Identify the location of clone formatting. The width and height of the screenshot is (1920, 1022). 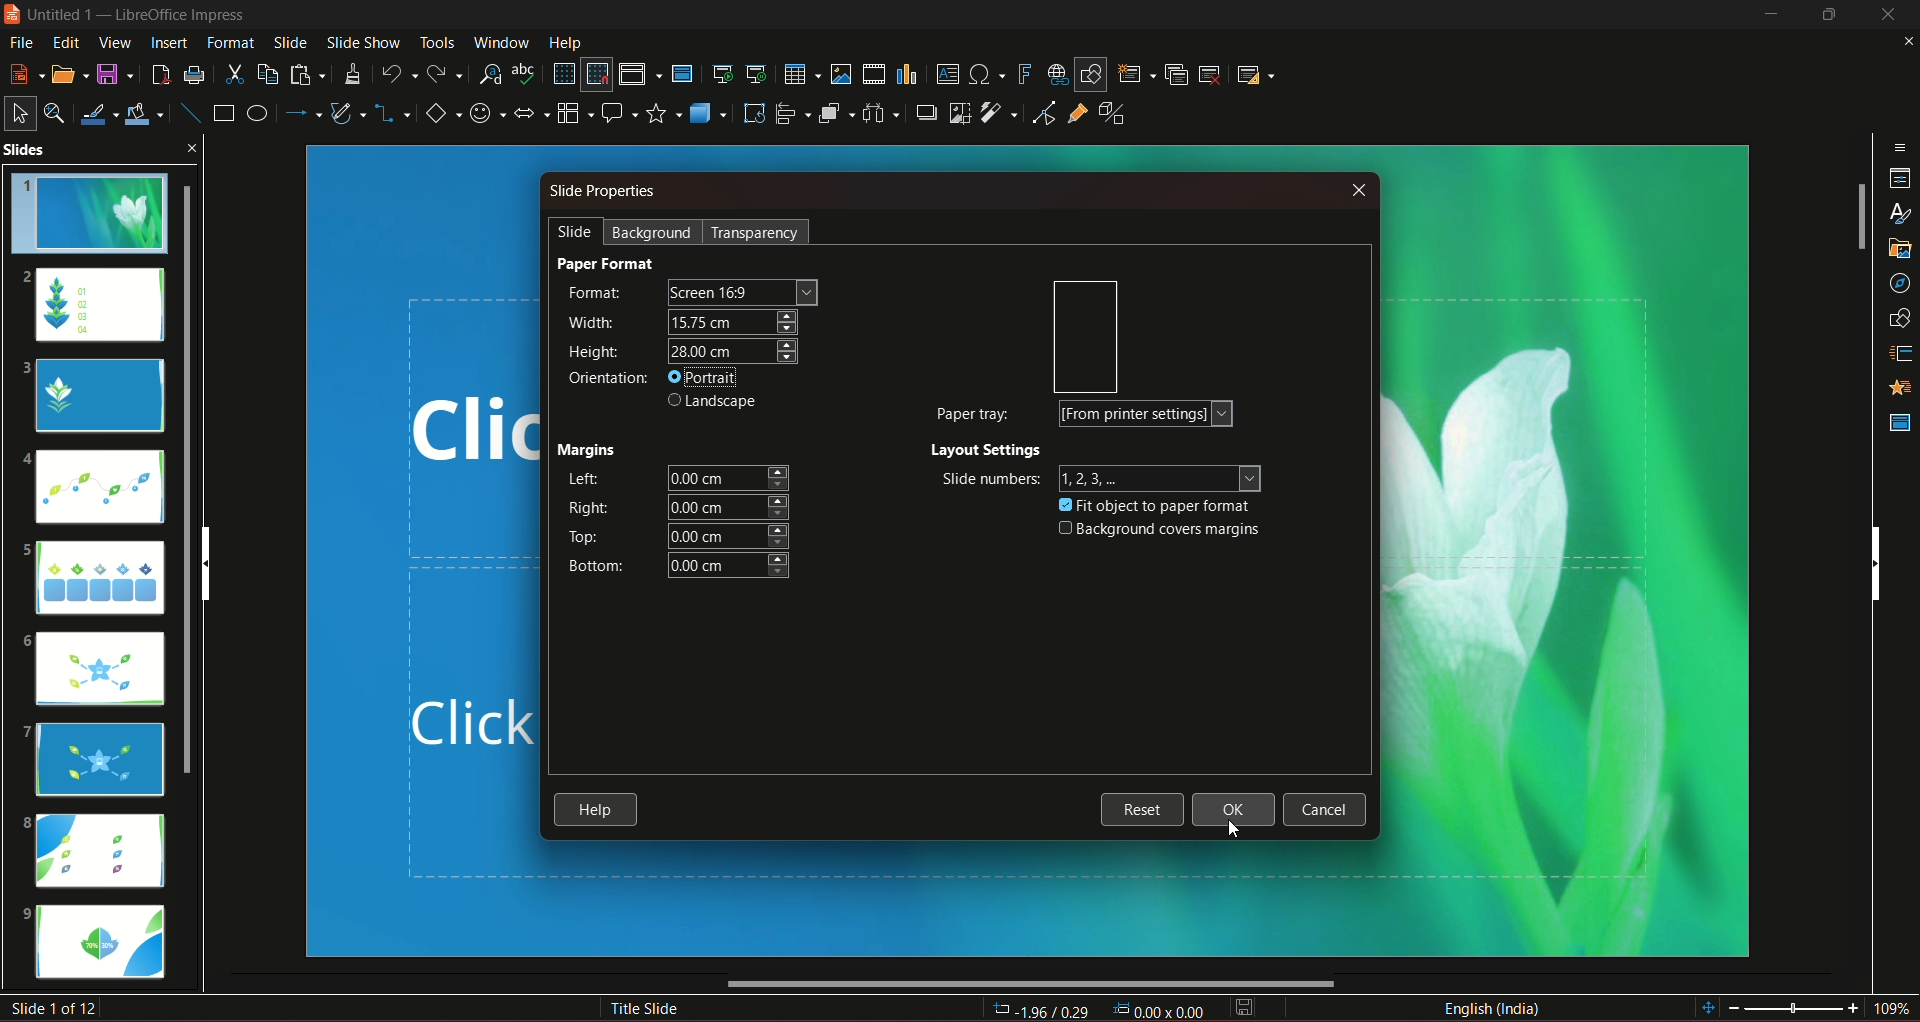
(355, 74).